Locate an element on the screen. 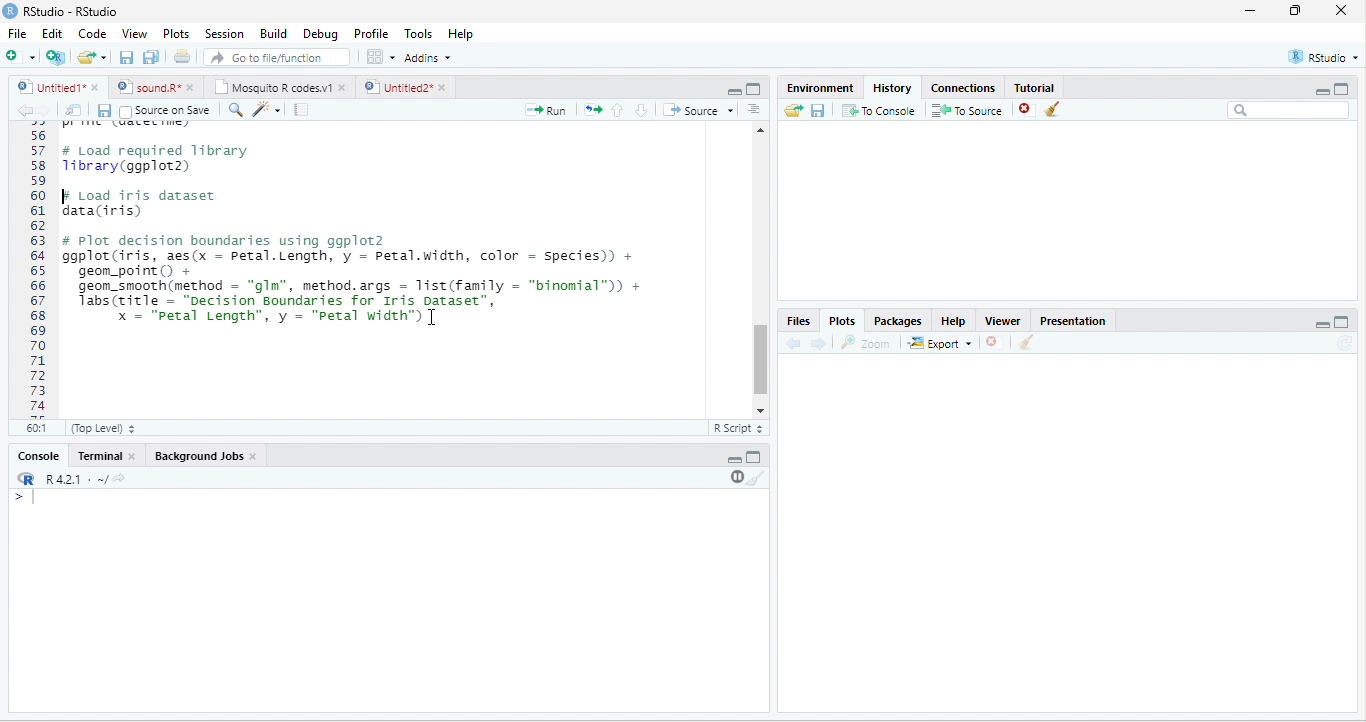  search file is located at coordinates (278, 57).